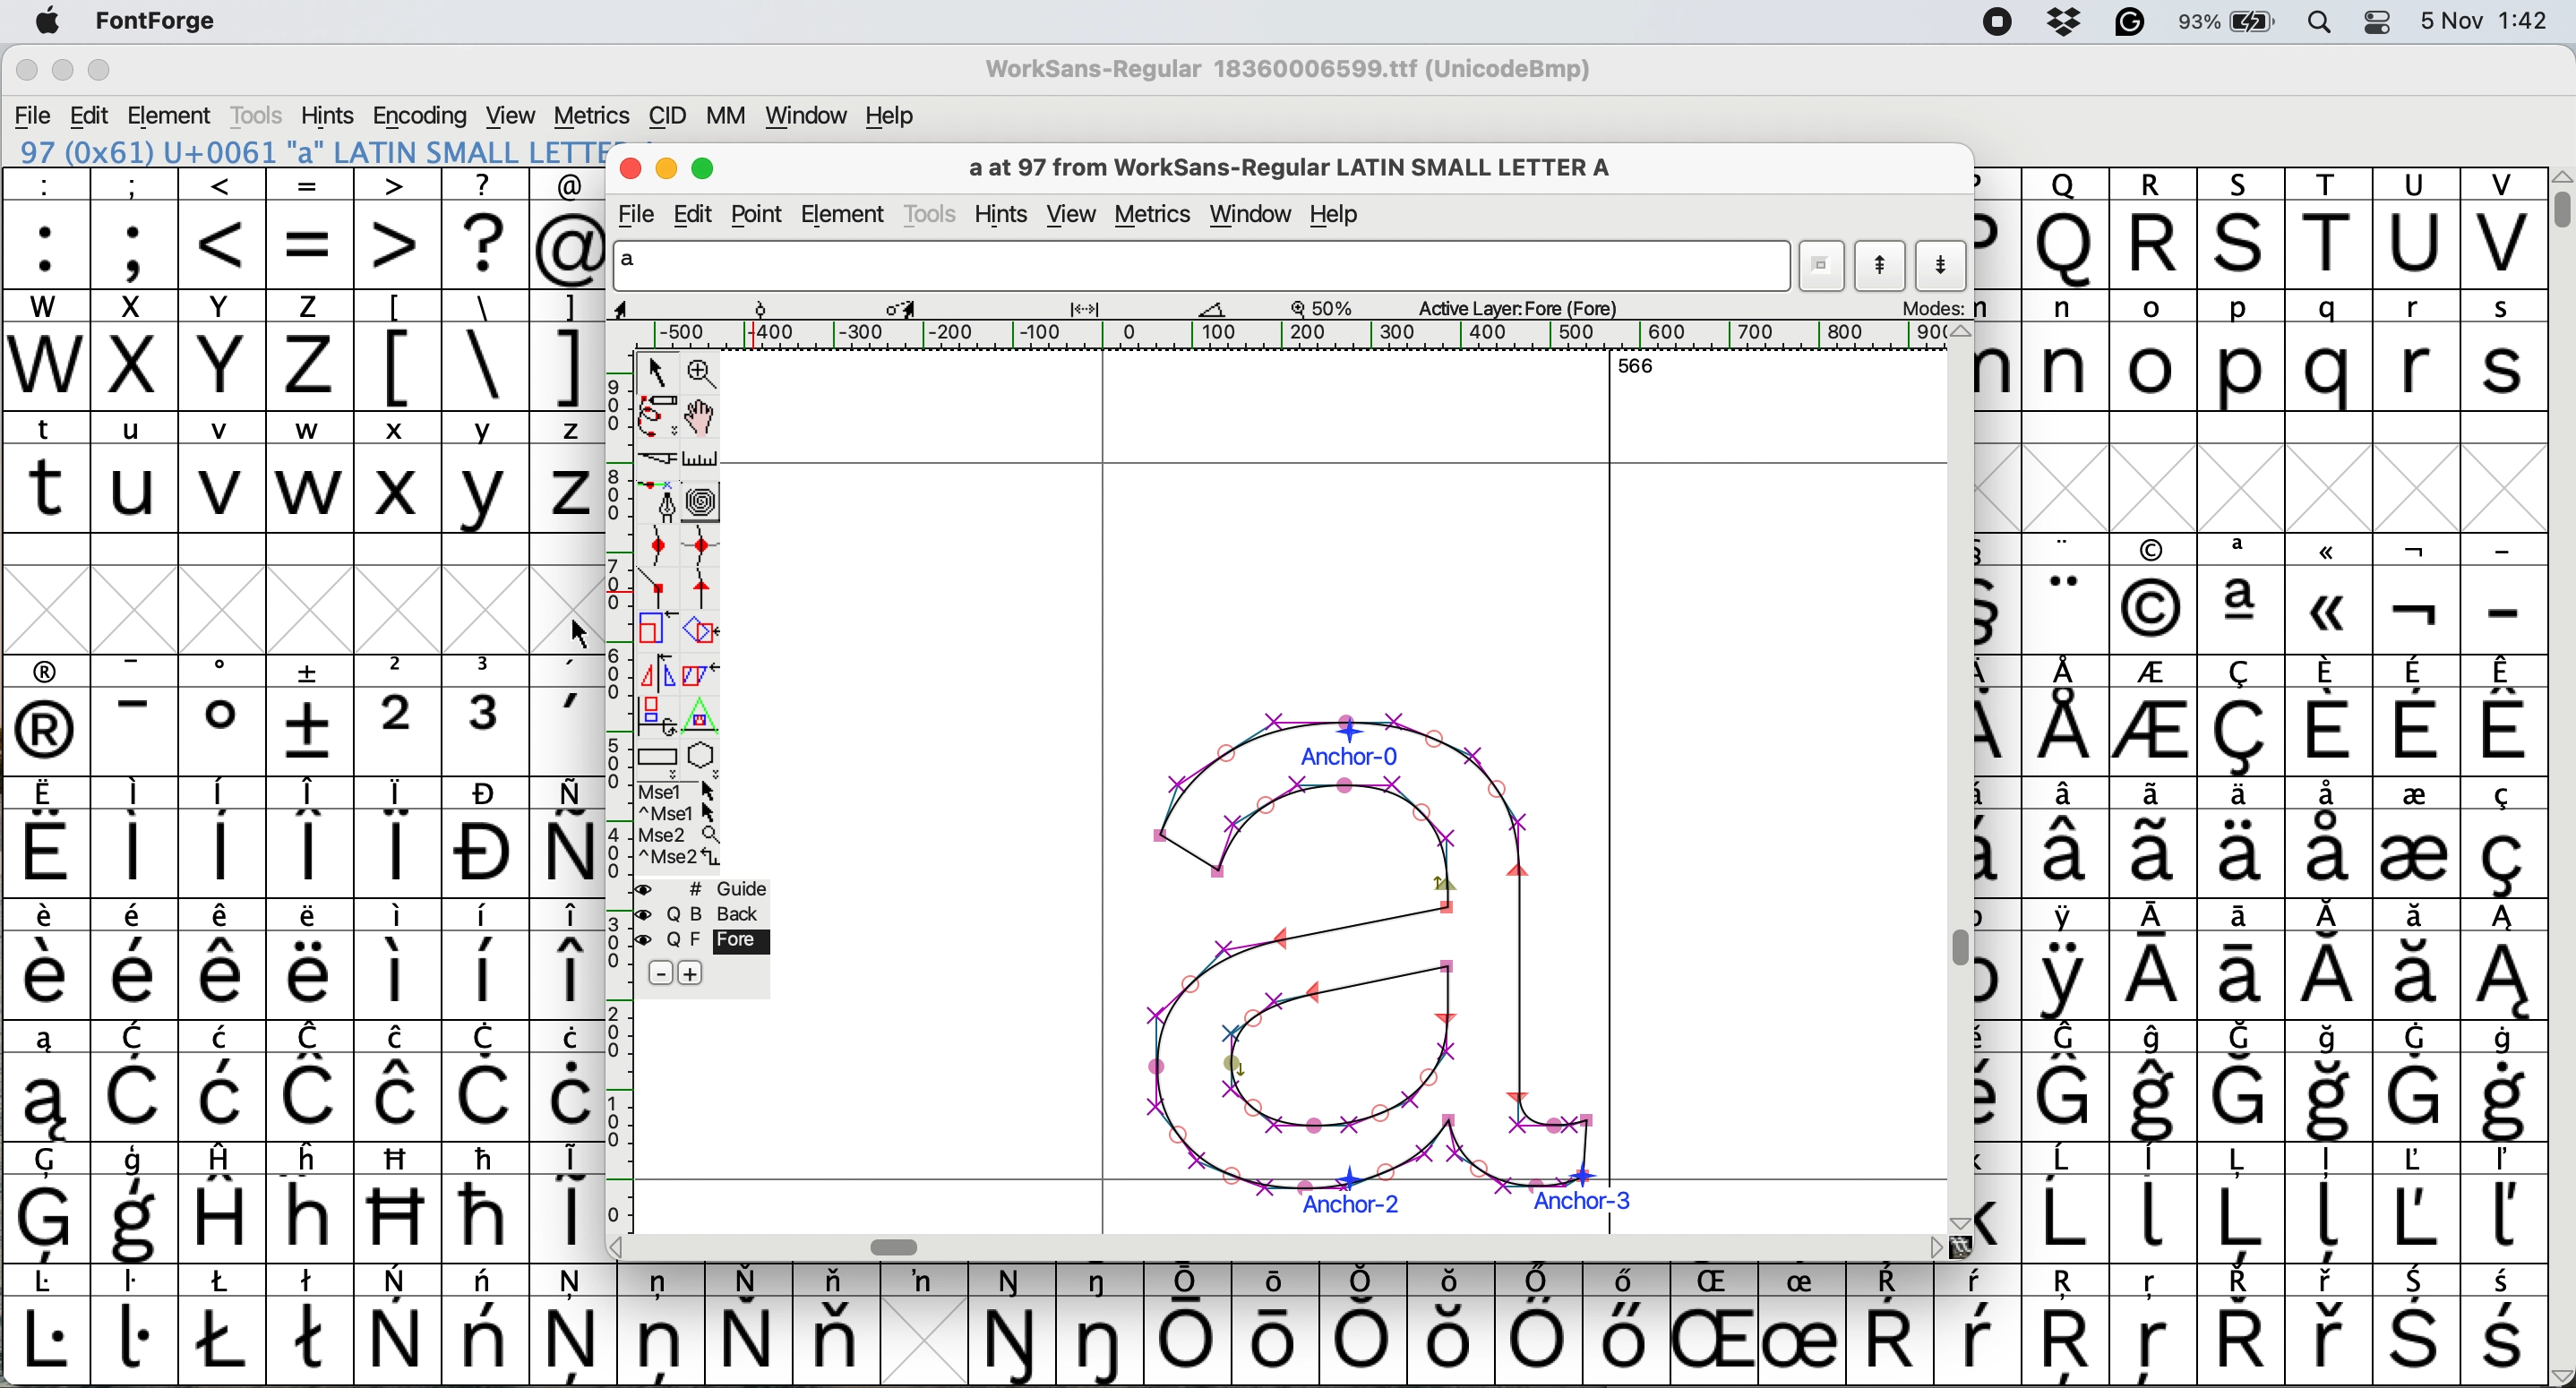 The width and height of the screenshot is (2576, 1388). Describe the element at coordinates (422, 116) in the screenshot. I see `encoding` at that location.